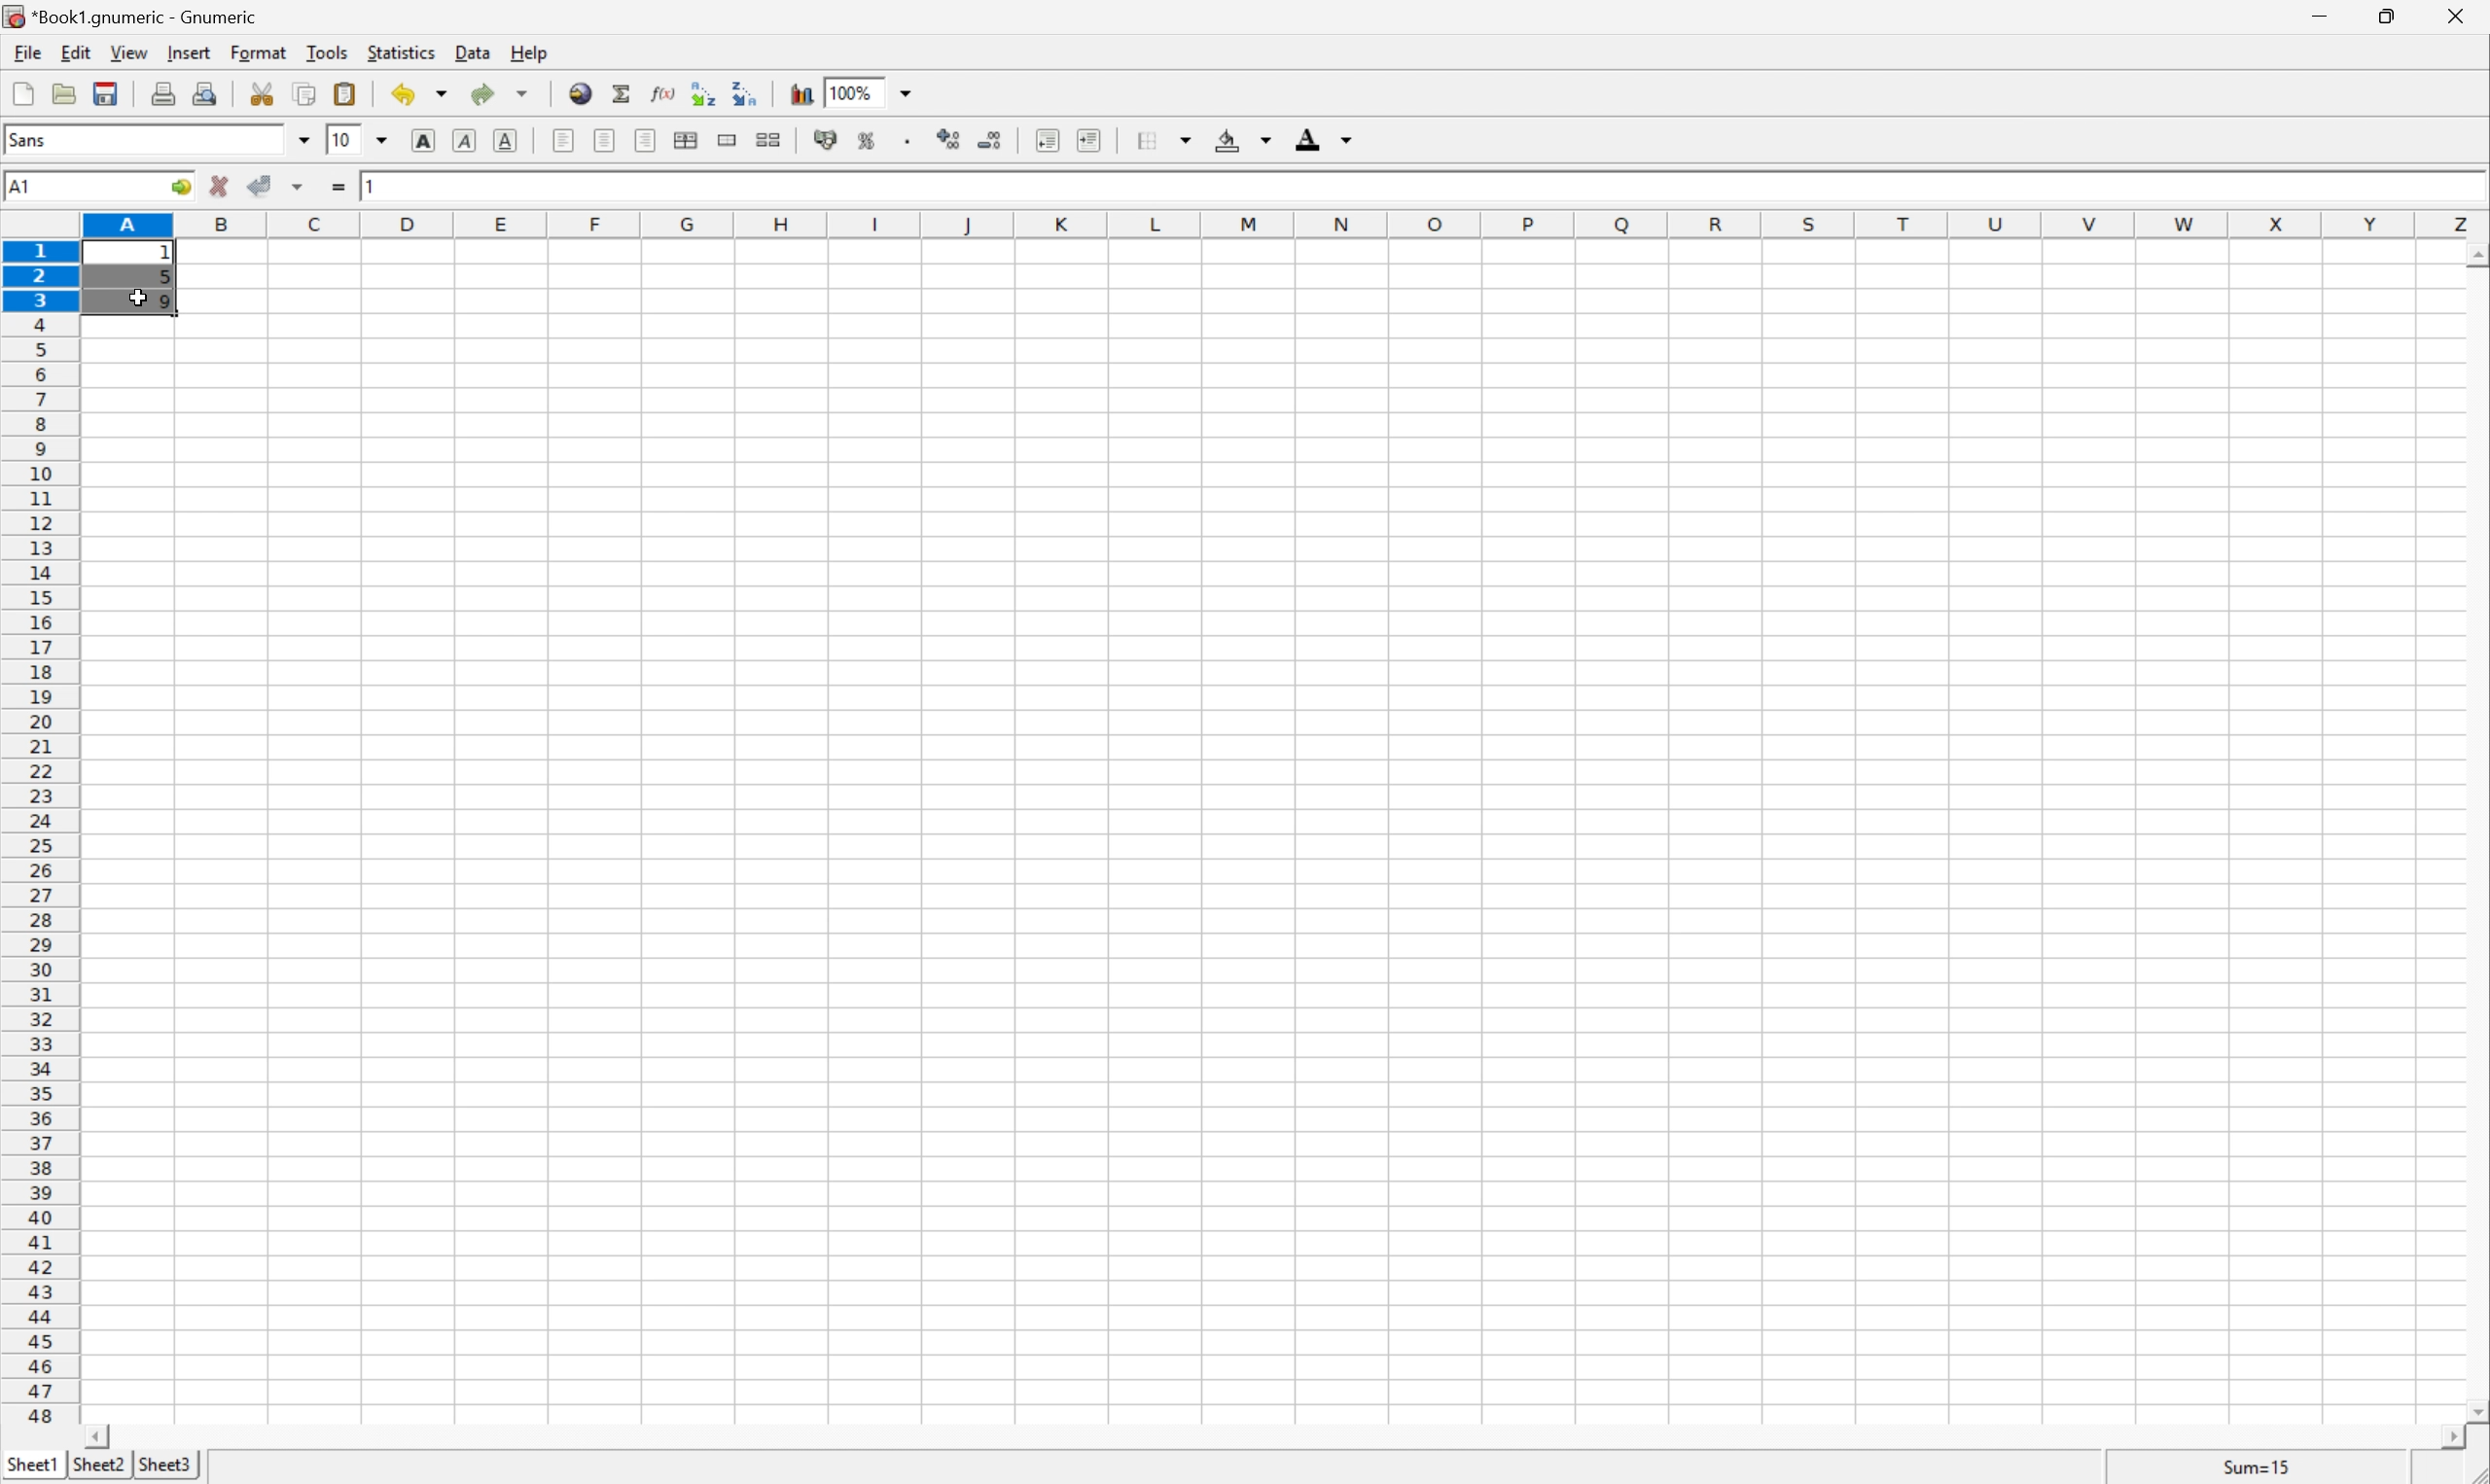 This screenshot has height=1484, width=2490. Describe the element at coordinates (1289, 226) in the screenshot. I see `column names` at that location.